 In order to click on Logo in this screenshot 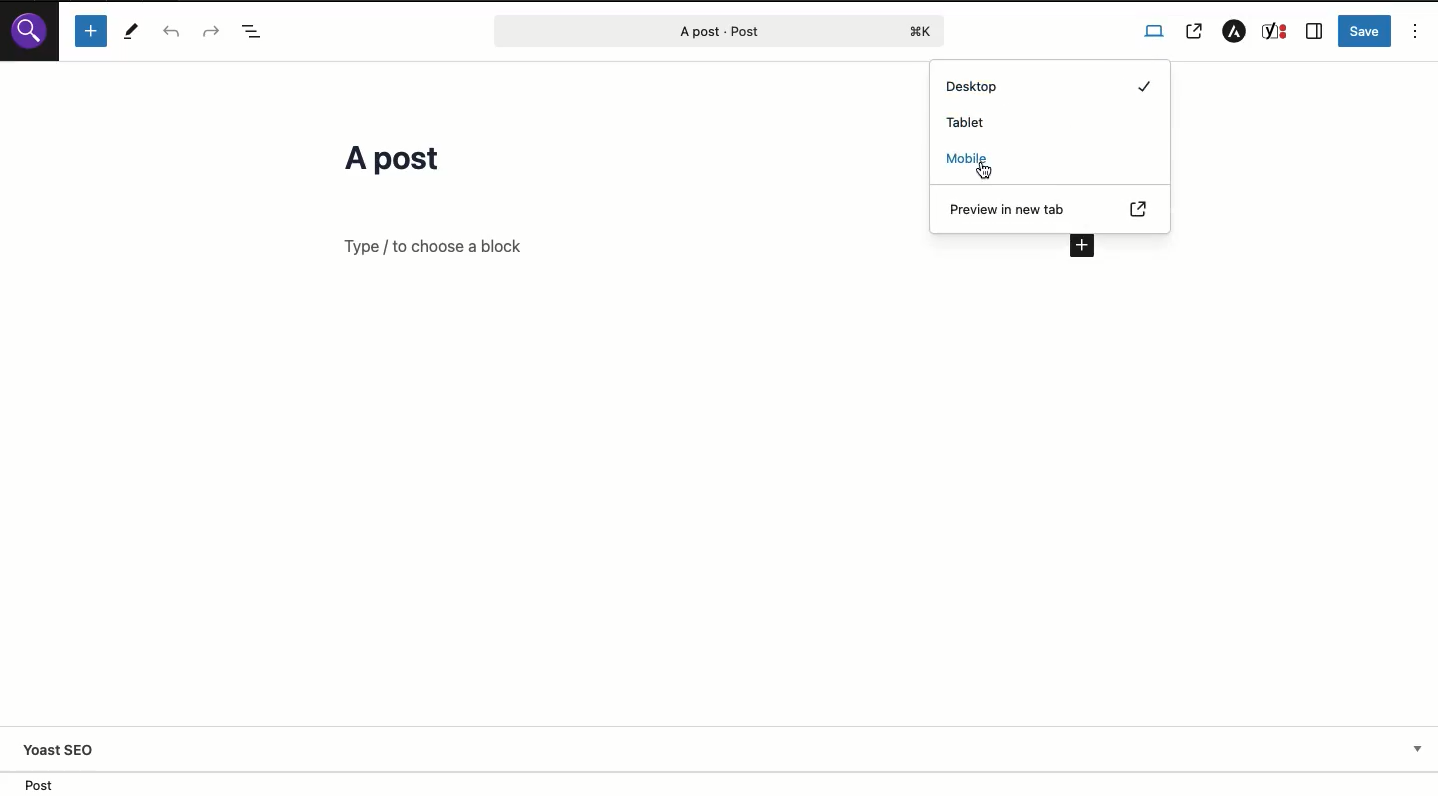, I will do `click(31, 35)`.